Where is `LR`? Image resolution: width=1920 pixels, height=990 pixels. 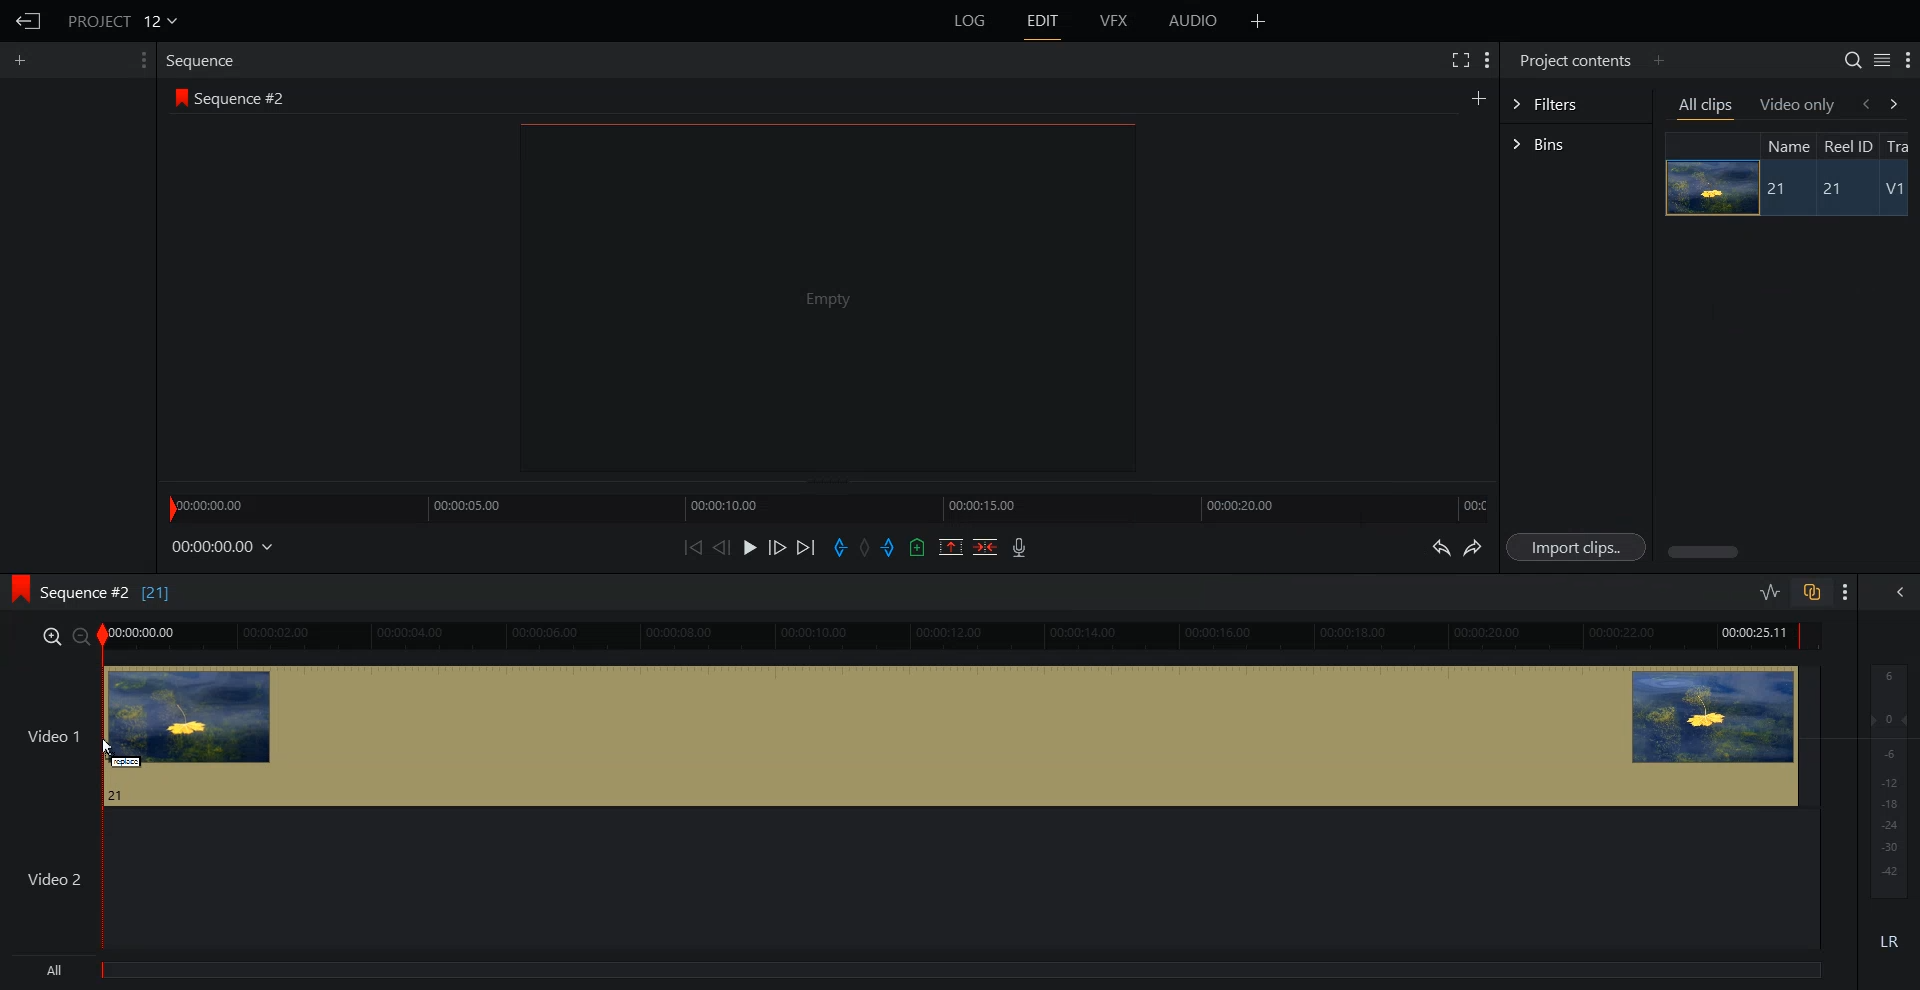 LR is located at coordinates (1886, 945).